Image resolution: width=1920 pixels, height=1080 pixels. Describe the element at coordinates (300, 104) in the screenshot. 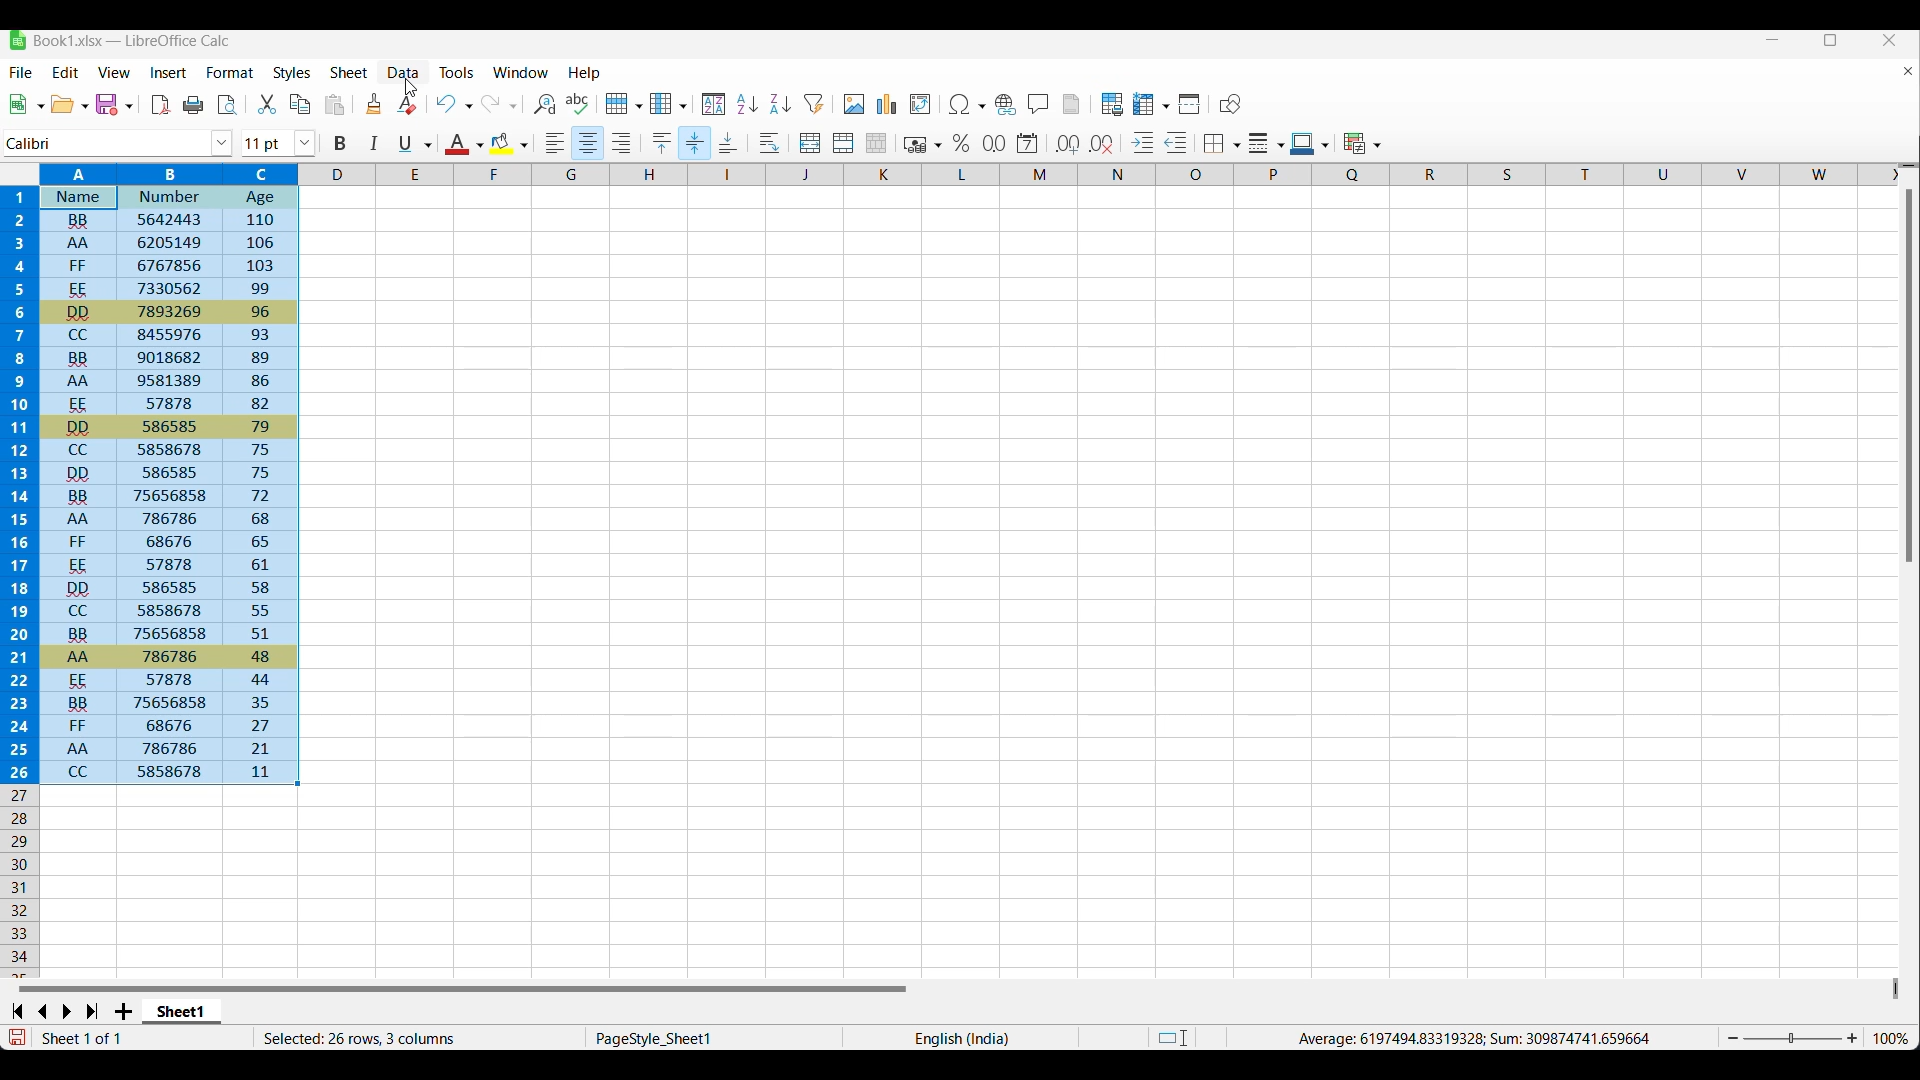

I see `Copy` at that location.